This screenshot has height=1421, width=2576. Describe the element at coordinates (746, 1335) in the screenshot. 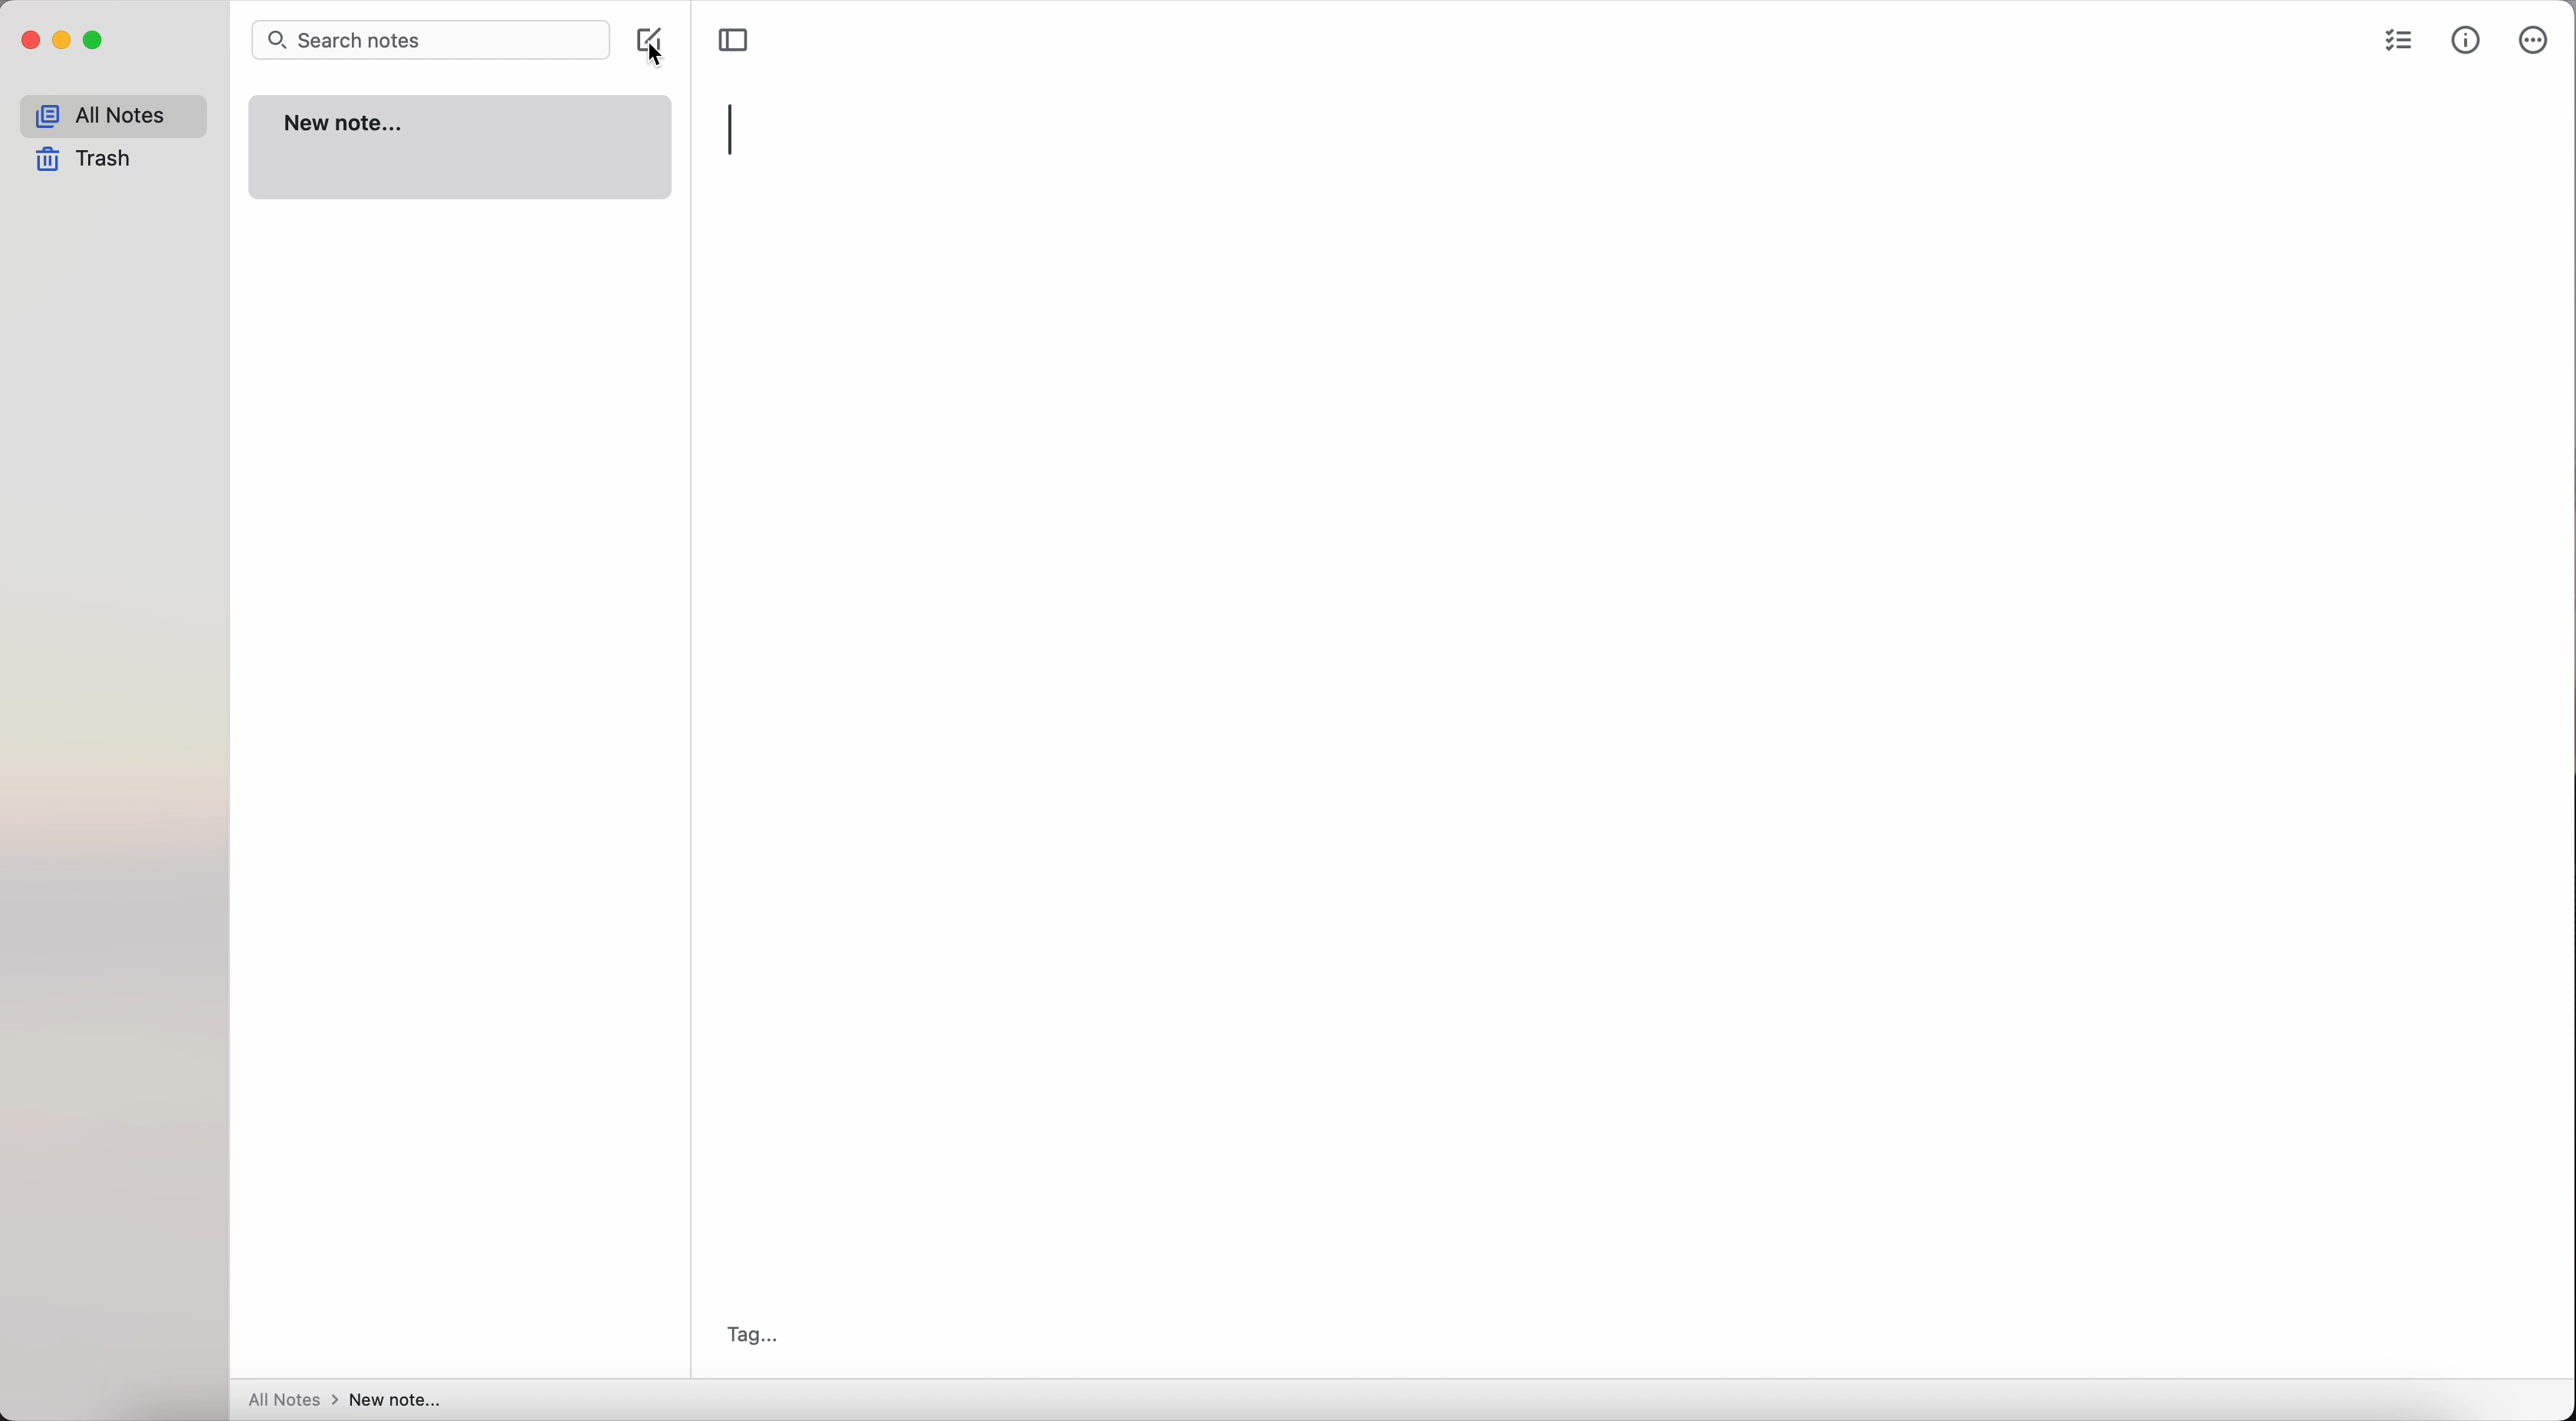

I see `tag` at that location.